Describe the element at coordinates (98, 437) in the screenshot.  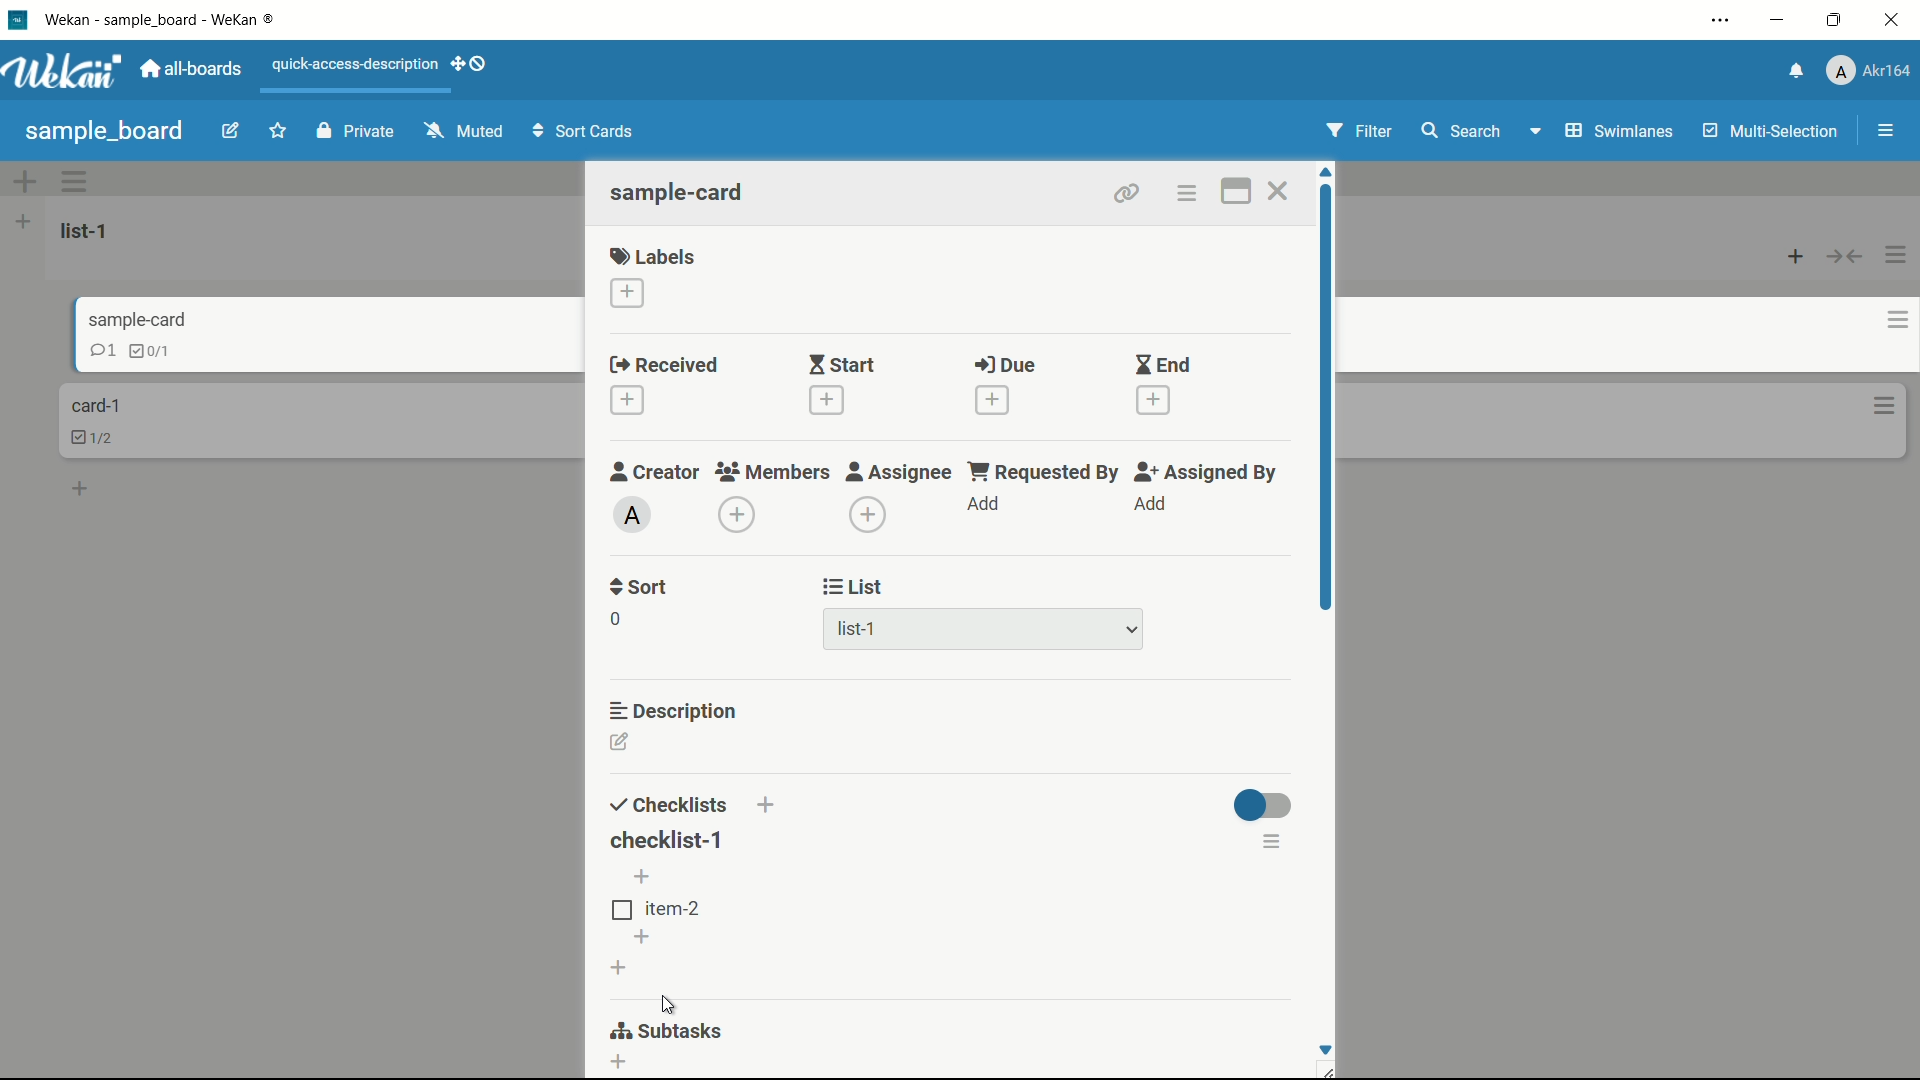
I see `checklist` at that location.